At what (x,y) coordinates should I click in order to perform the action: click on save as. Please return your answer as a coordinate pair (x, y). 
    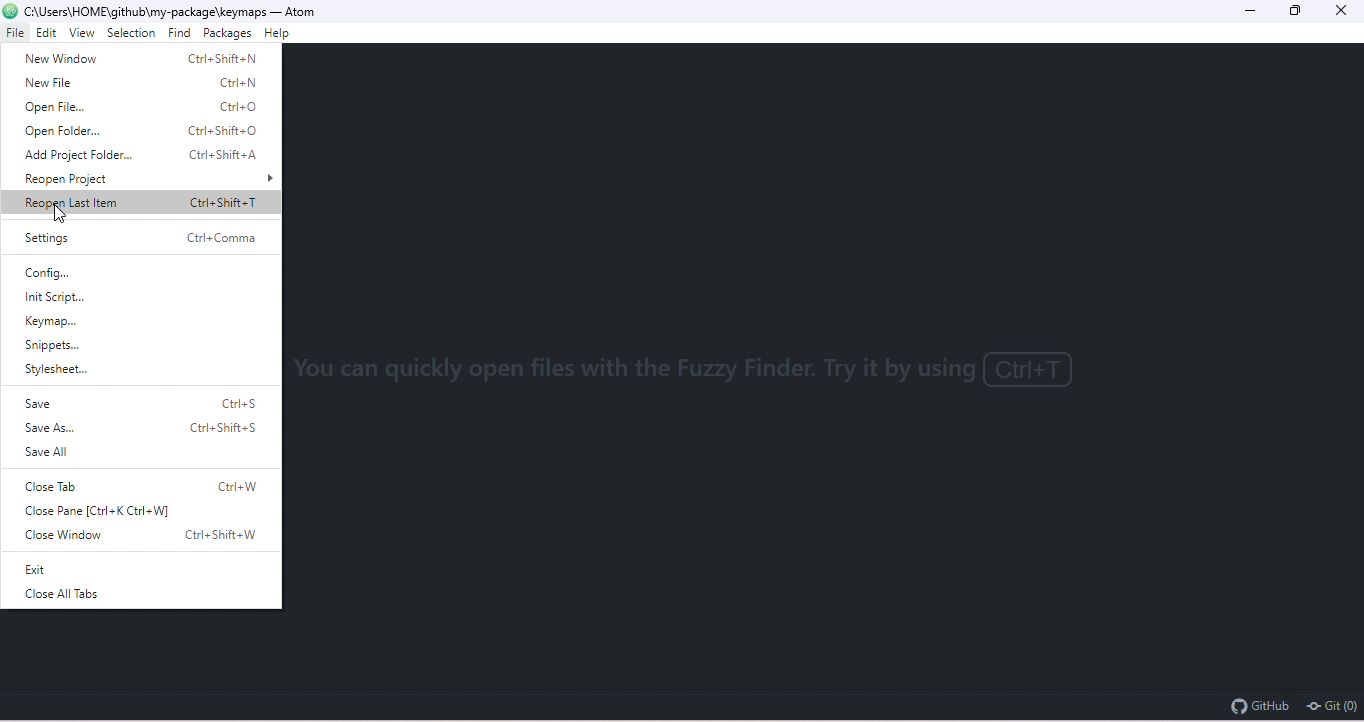
    Looking at the image, I should click on (141, 428).